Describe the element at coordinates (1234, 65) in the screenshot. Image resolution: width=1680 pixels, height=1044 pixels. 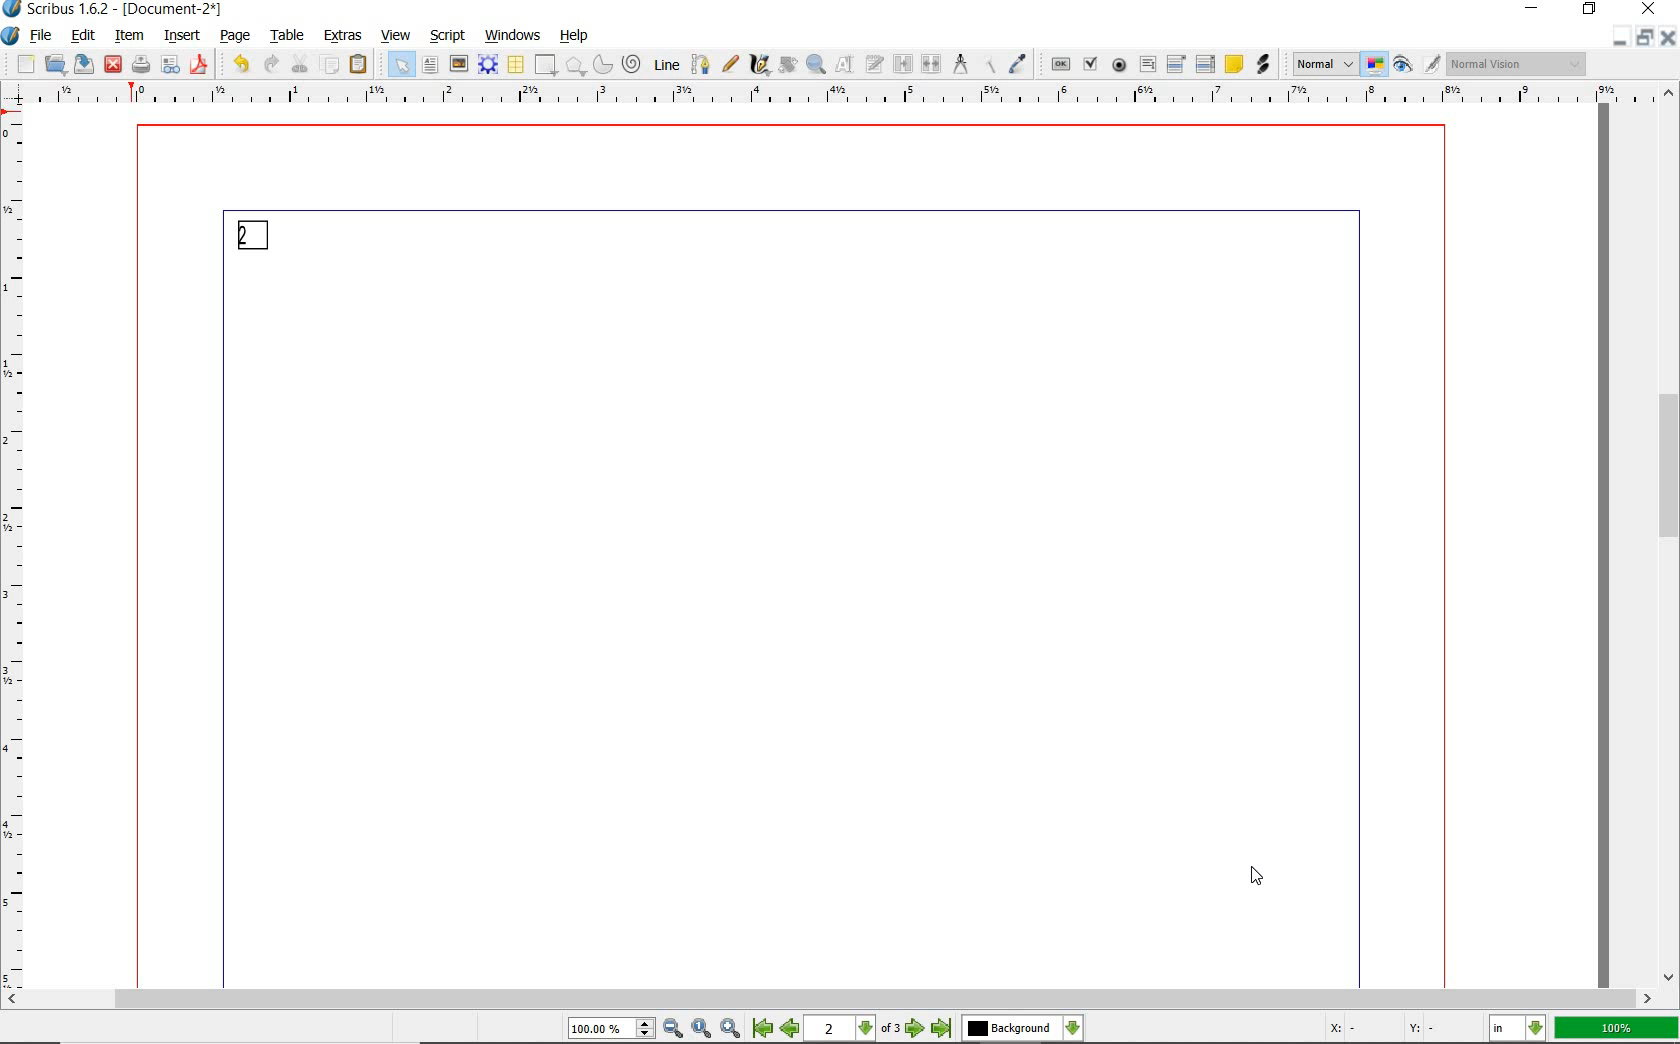
I see `text annotation` at that location.